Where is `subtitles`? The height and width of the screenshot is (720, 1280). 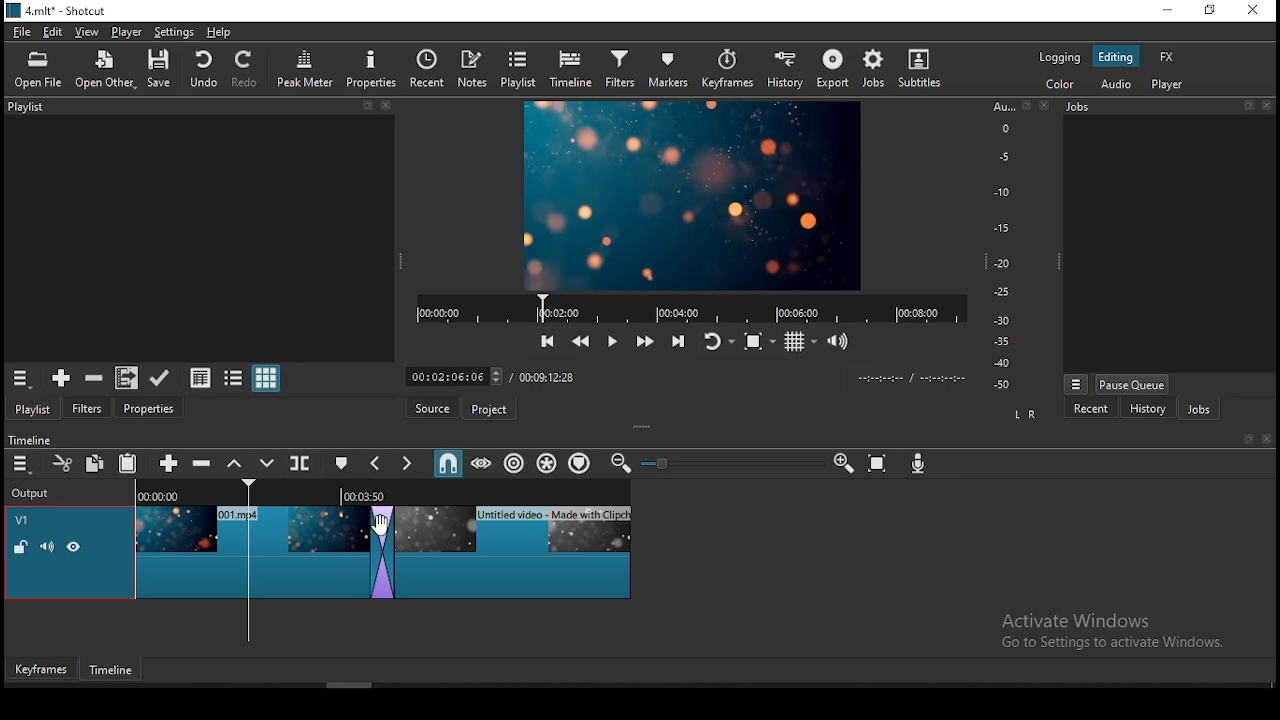 subtitles is located at coordinates (919, 69).